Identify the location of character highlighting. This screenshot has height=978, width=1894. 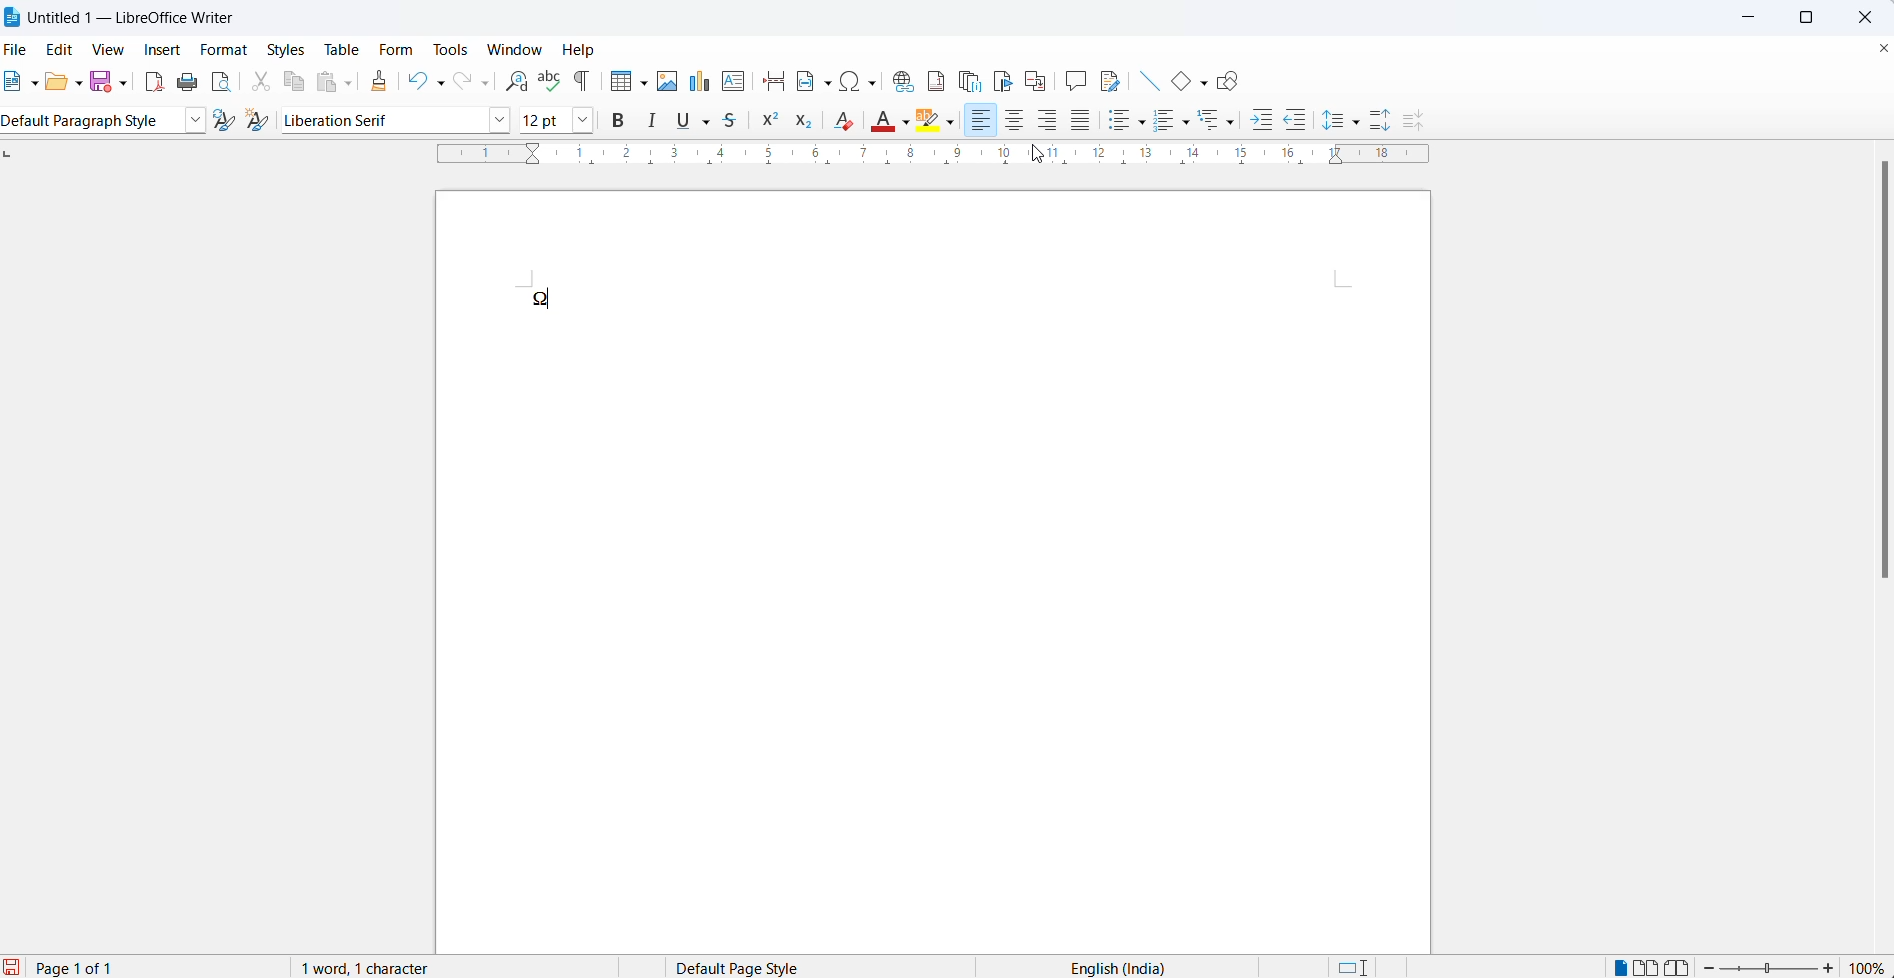
(951, 123).